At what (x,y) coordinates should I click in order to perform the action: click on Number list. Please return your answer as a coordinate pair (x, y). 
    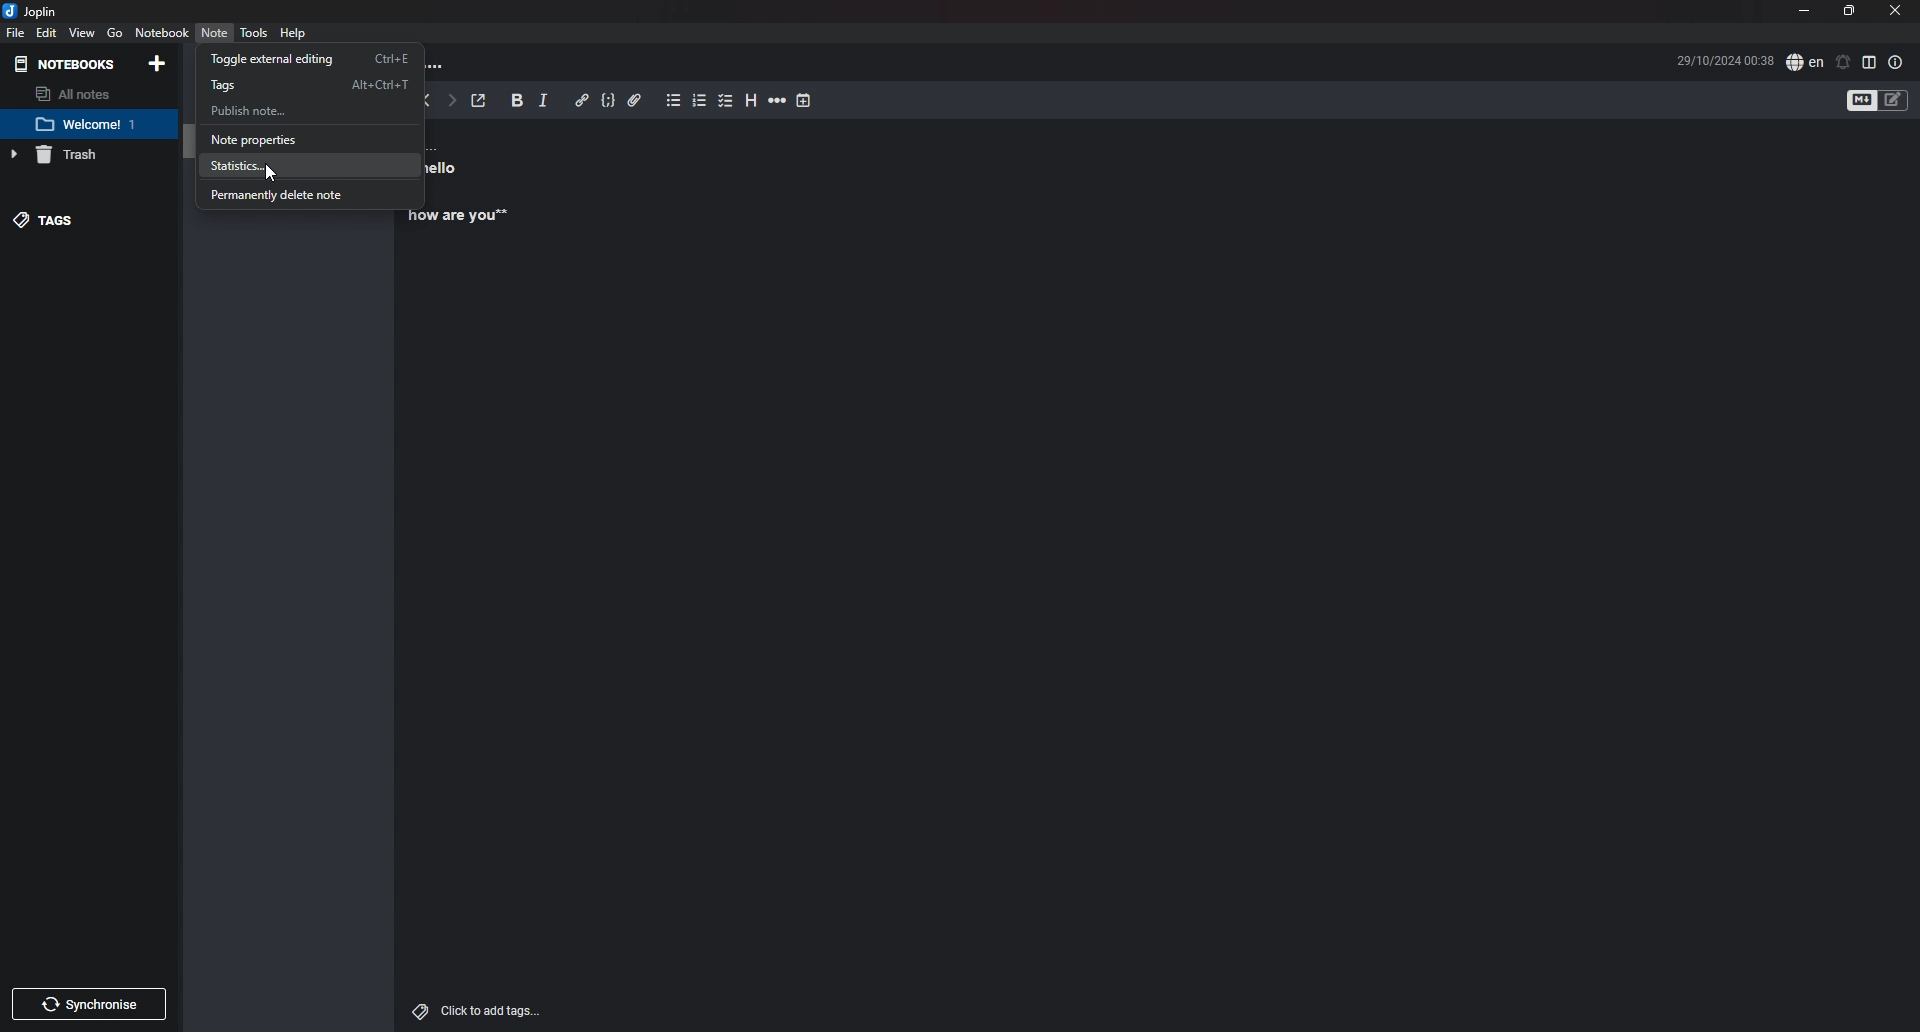
    Looking at the image, I should click on (701, 100).